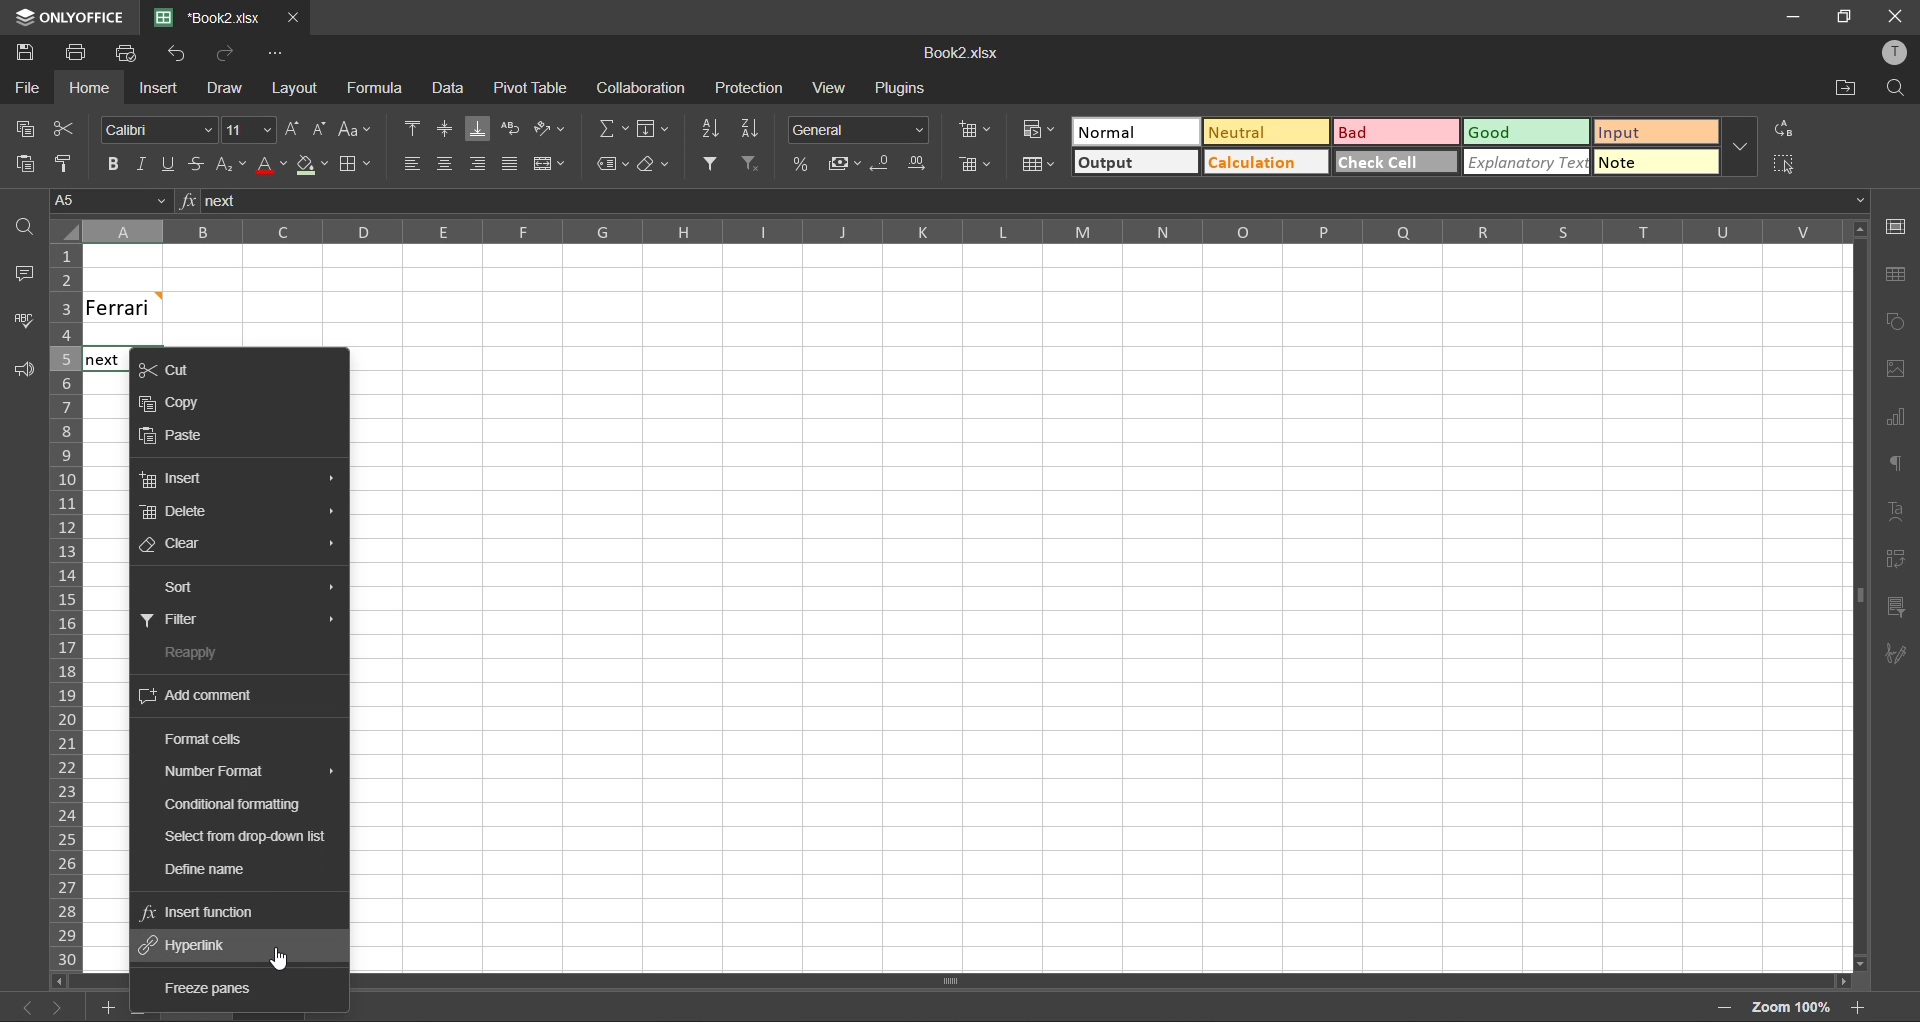  Describe the element at coordinates (138, 164) in the screenshot. I see `italic` at that location.